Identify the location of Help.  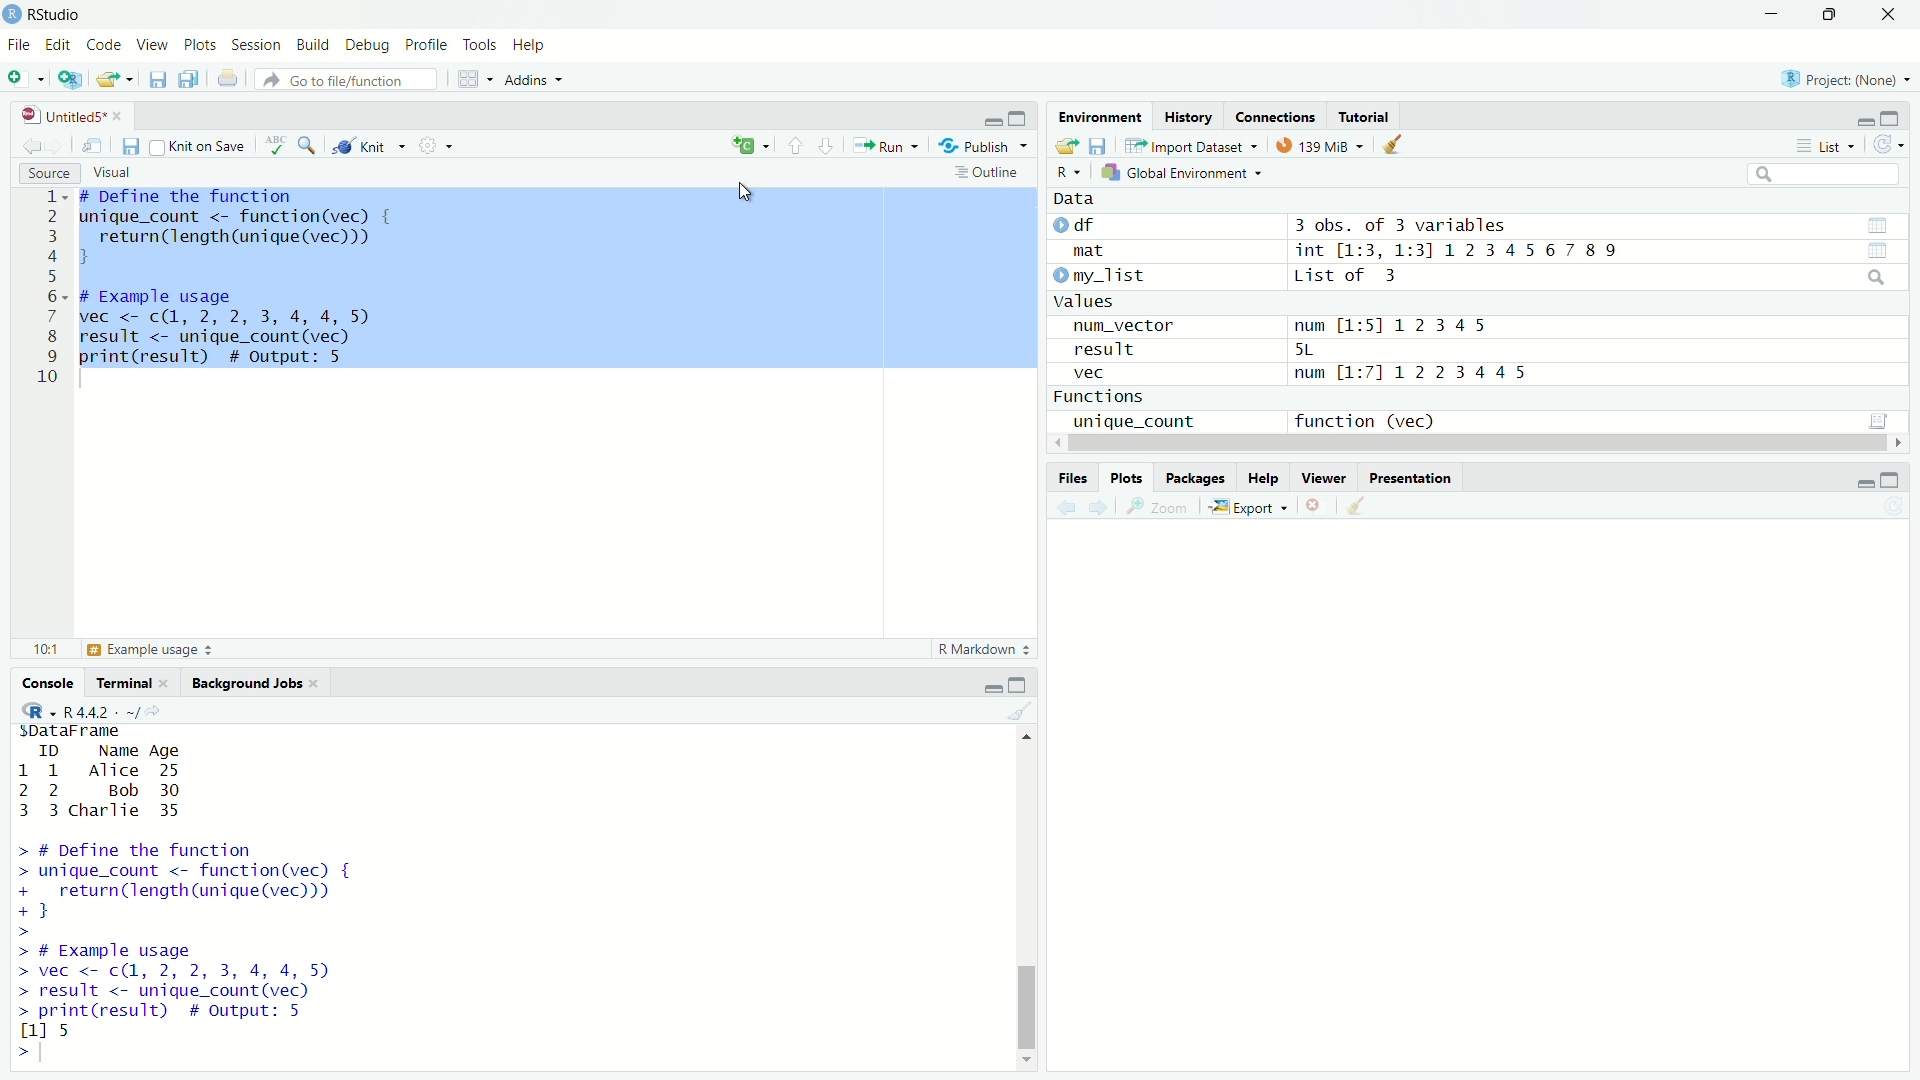
(533, 46).